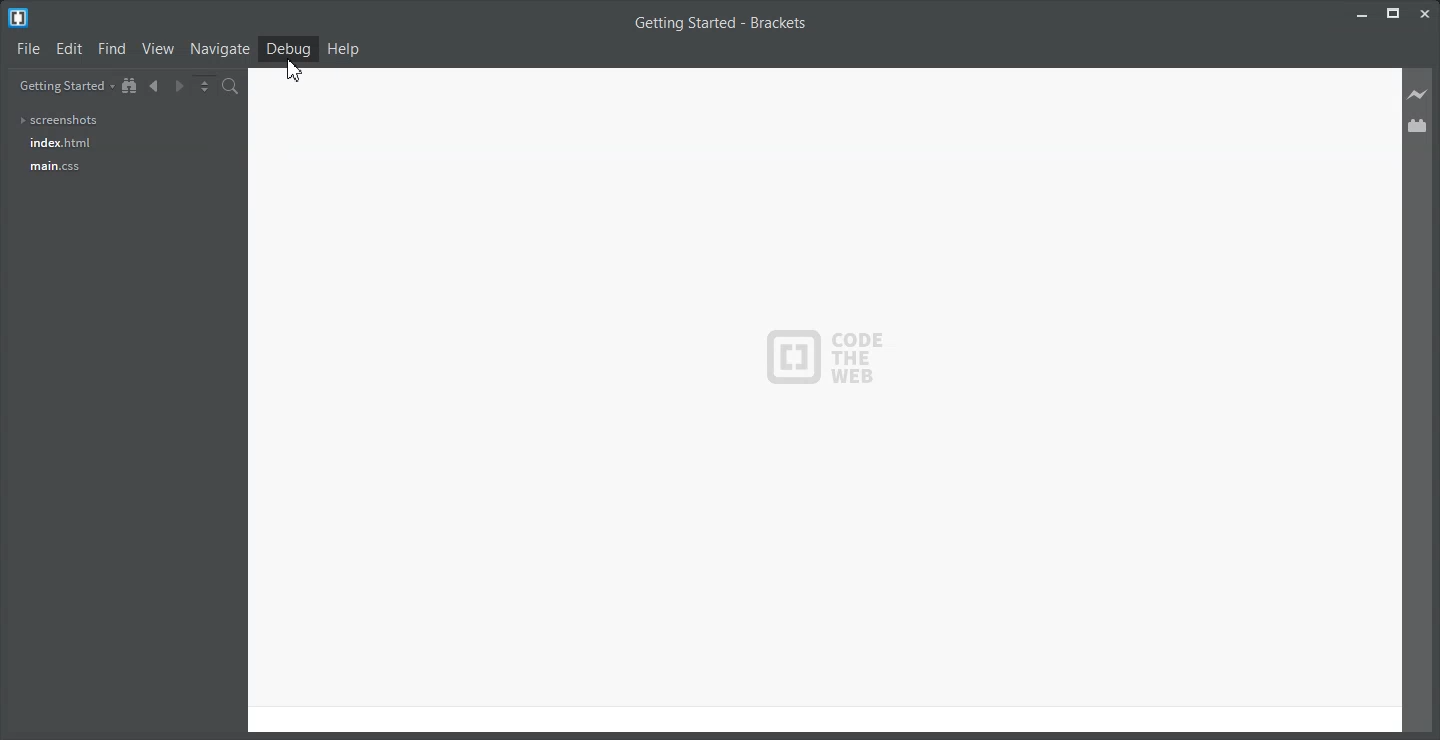 The image size is (1440, 740). I want to click on Getting Started - Brackets, so click(721, 22).